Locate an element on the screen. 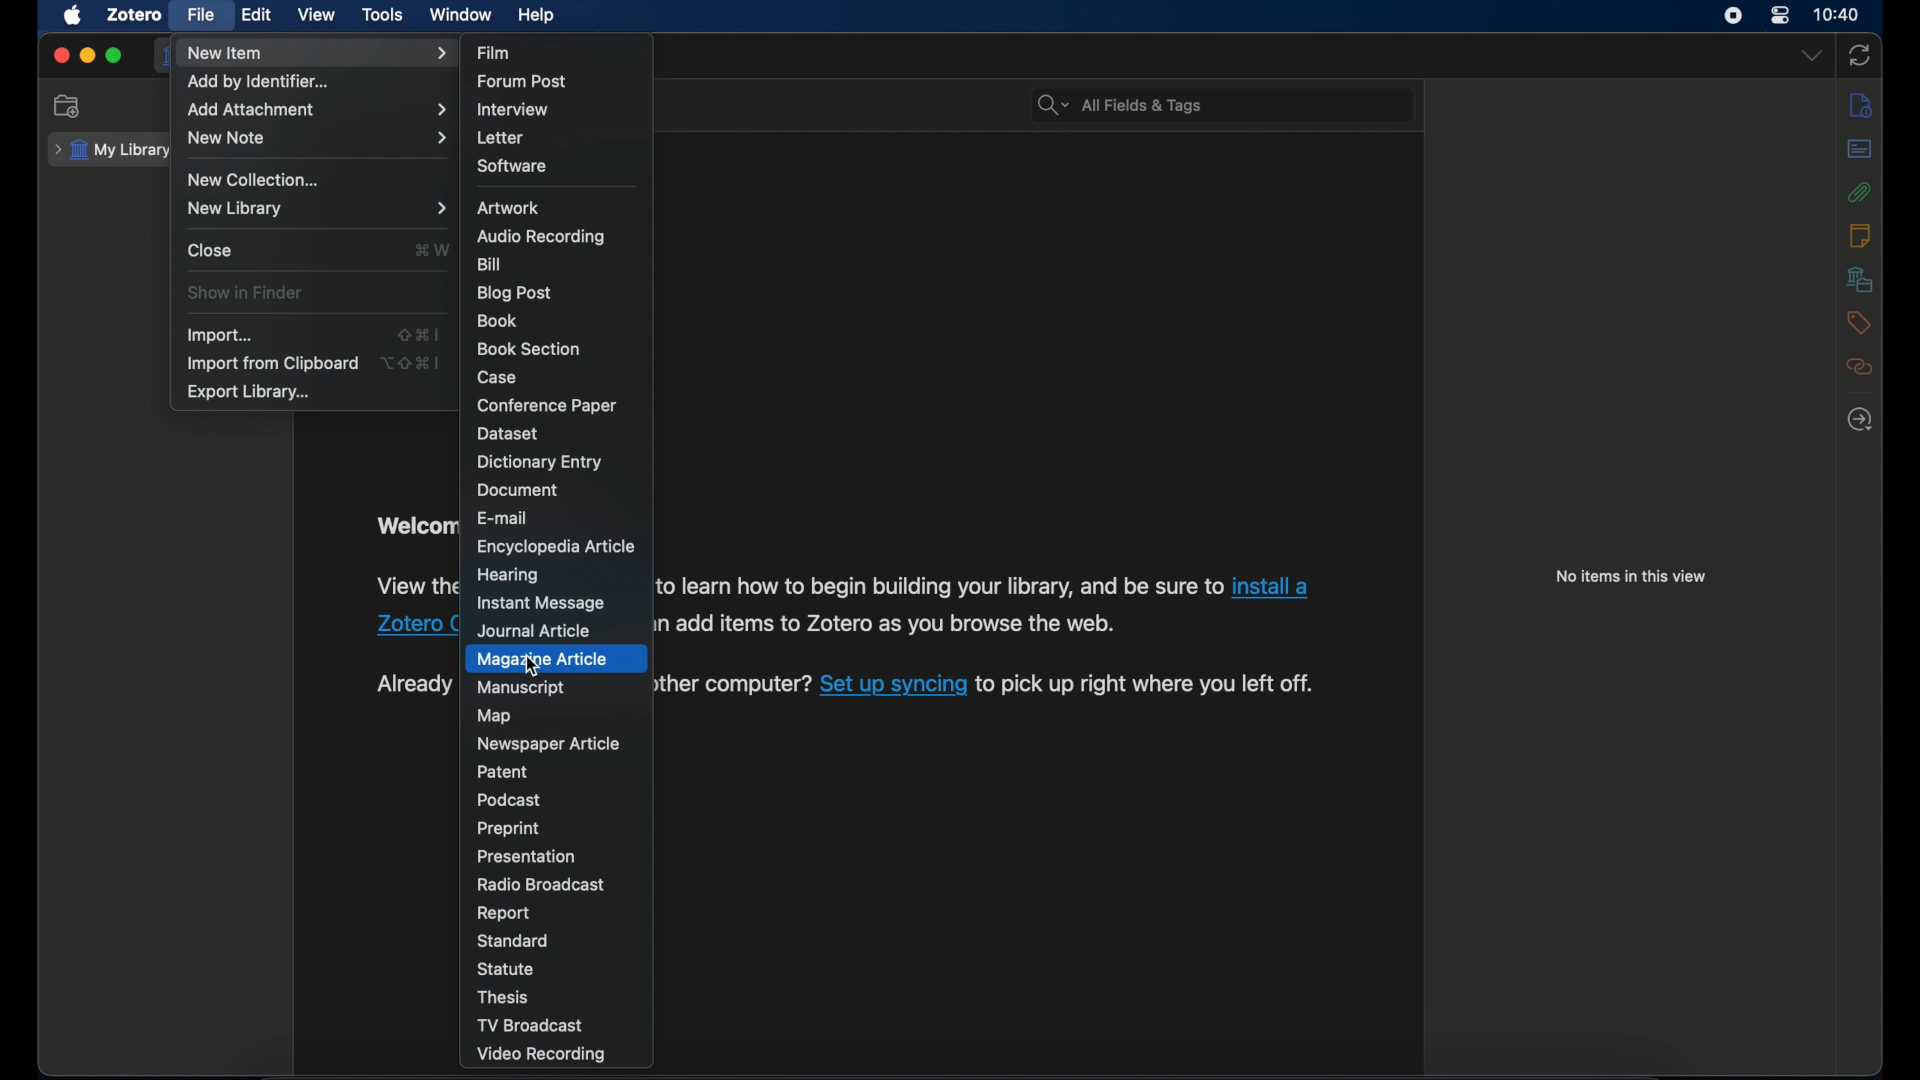  blog post is located at coordinates (515, 293).